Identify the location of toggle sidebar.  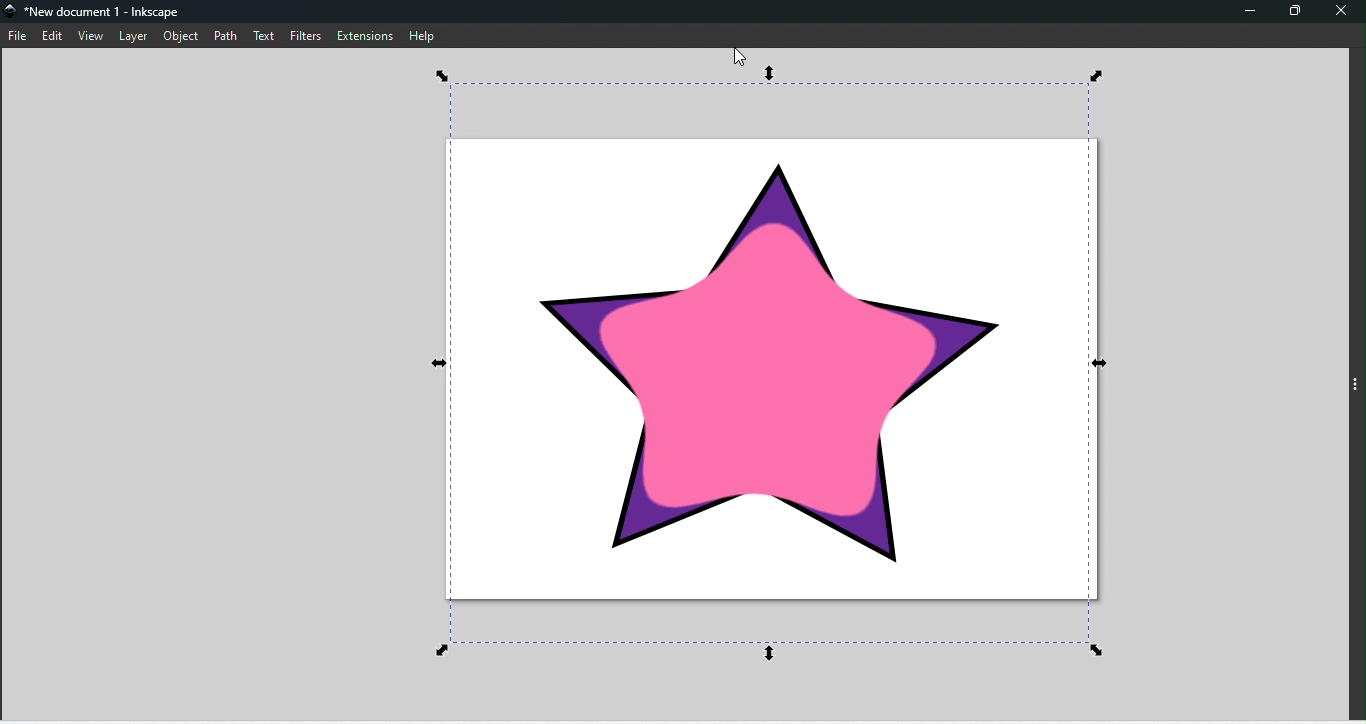
(1352, 378).